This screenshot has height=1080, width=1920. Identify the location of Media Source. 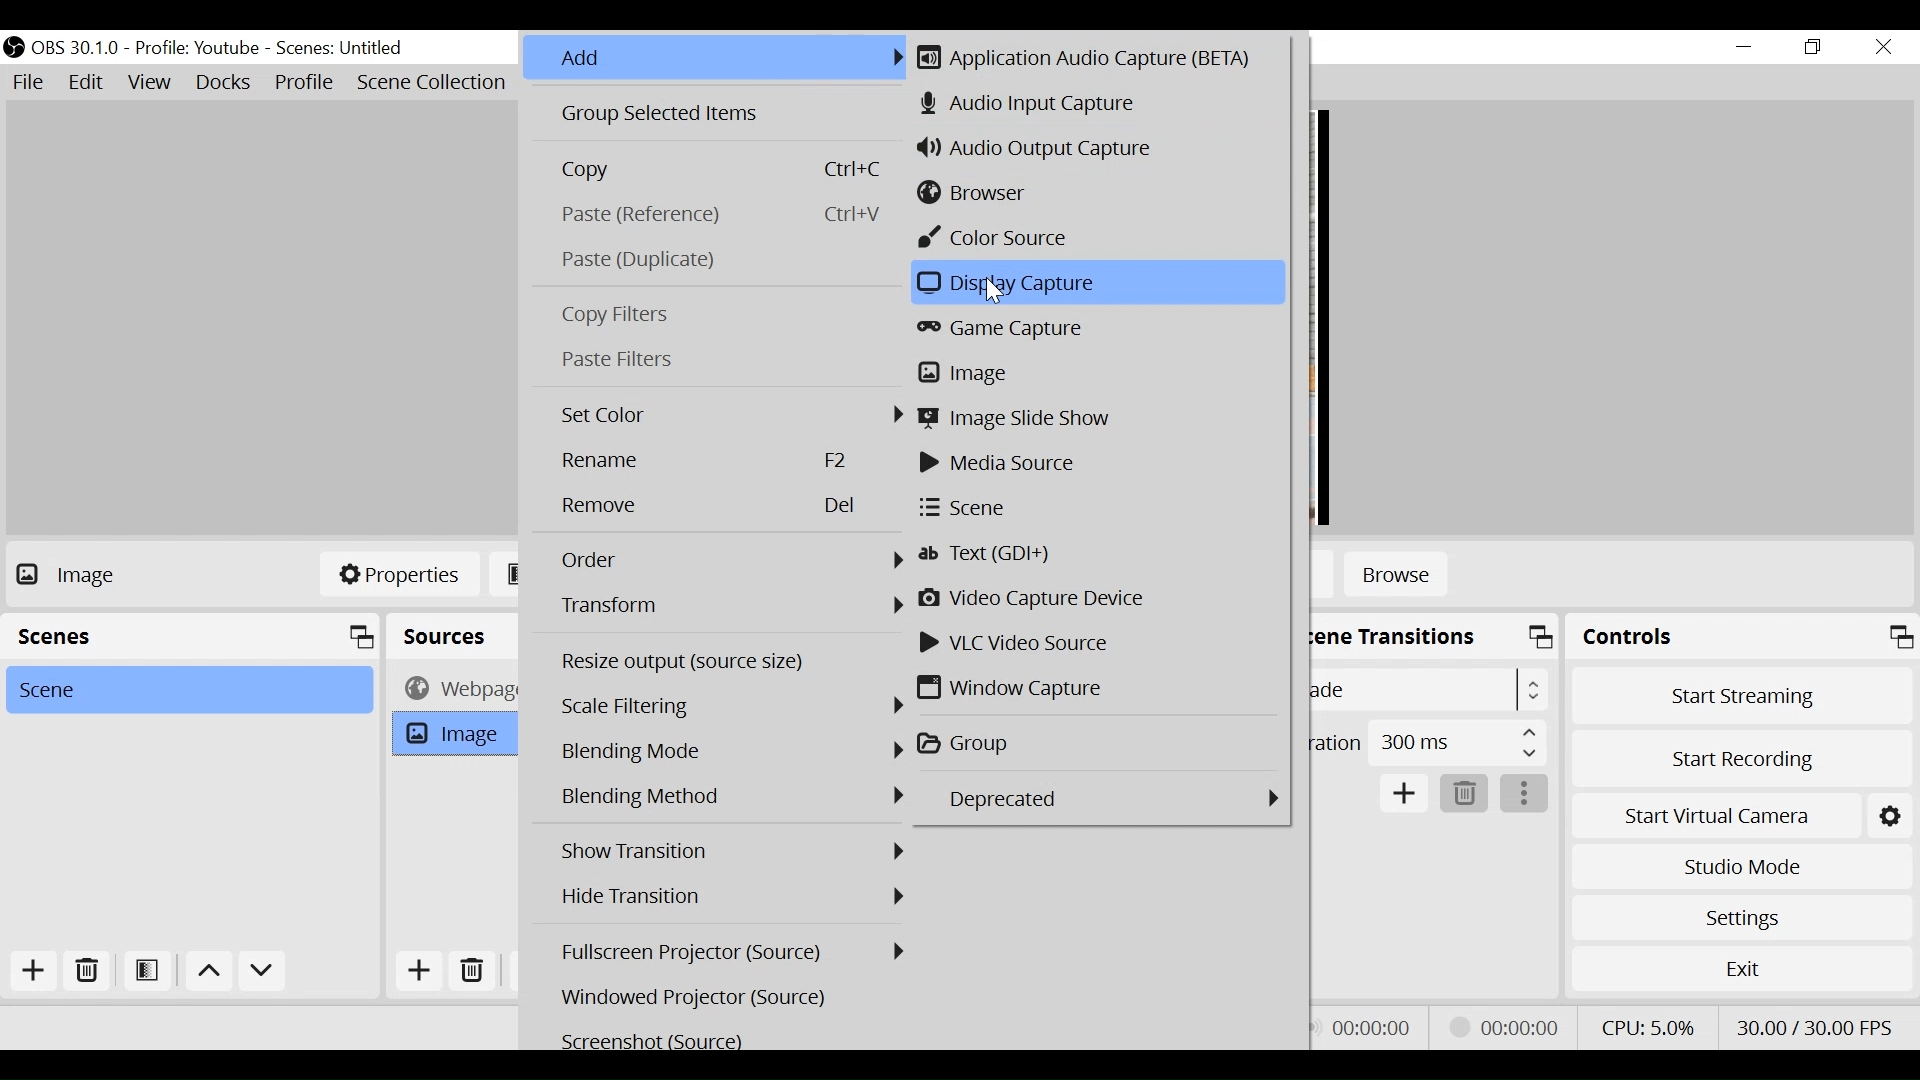
(1096, 464).